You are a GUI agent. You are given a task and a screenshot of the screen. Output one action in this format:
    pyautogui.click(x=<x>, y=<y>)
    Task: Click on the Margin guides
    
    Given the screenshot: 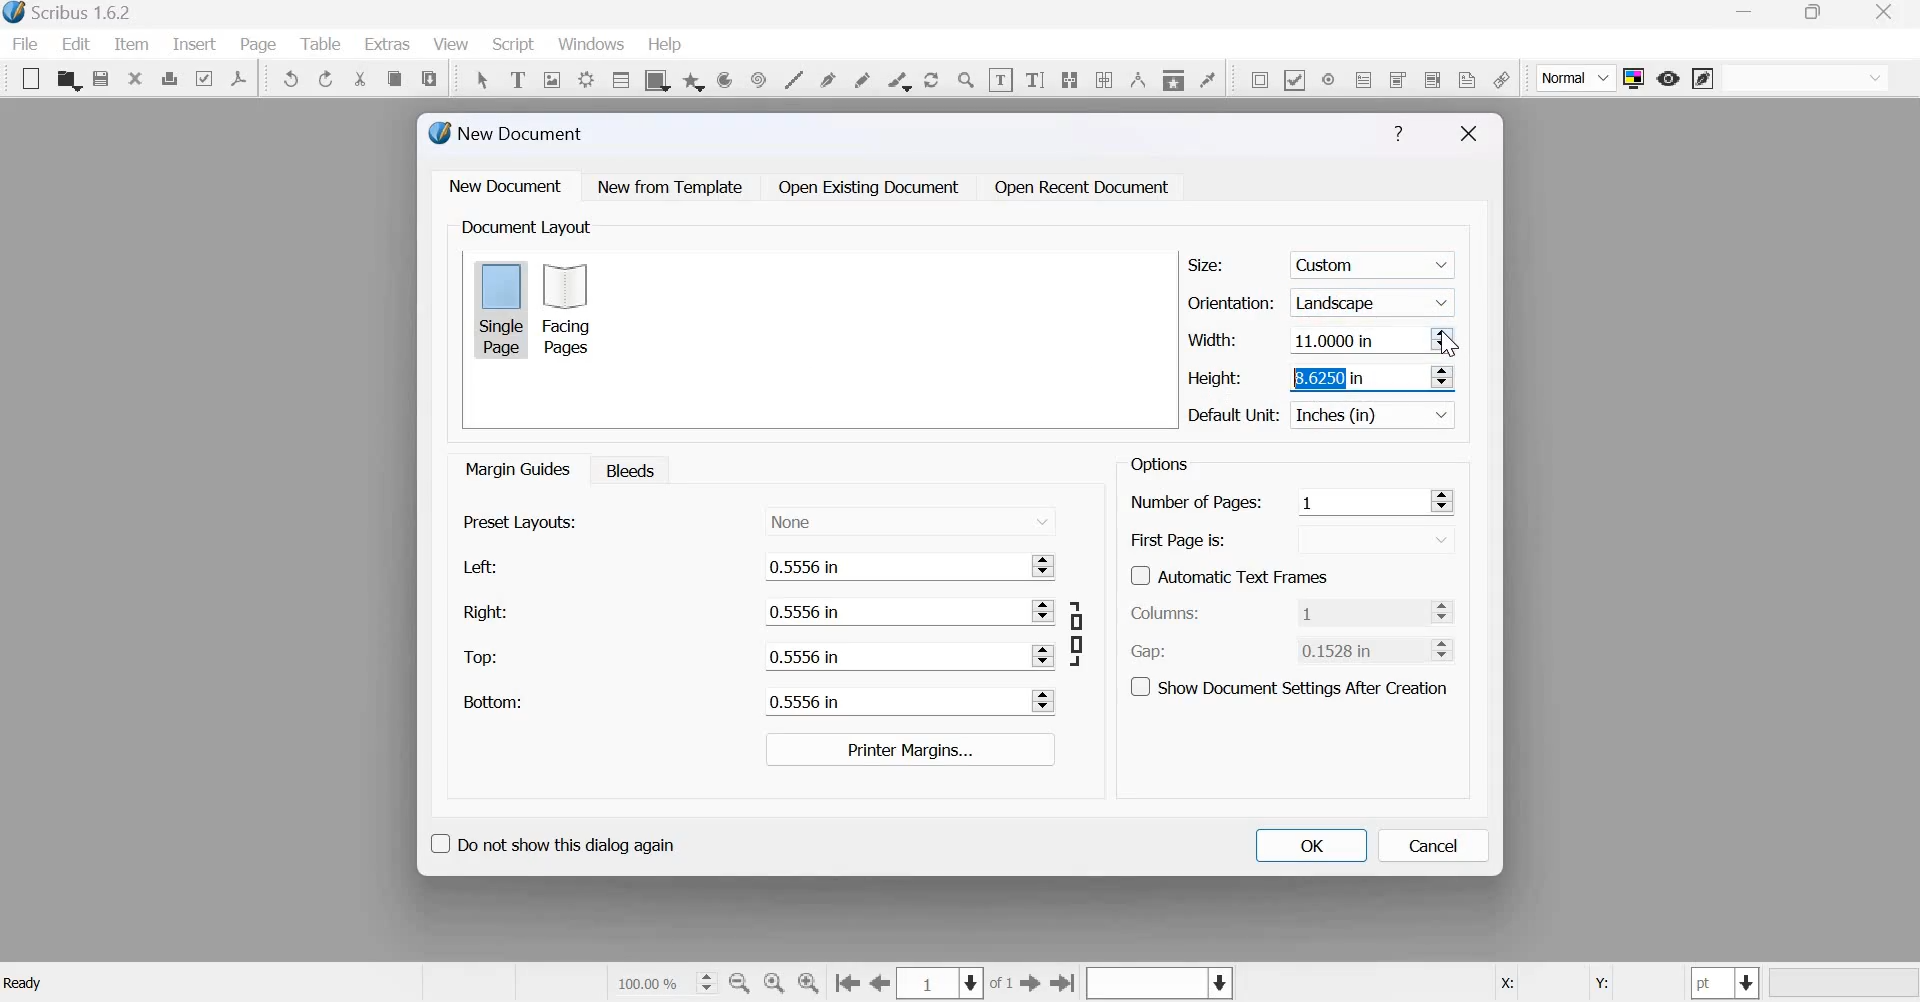 What is the action you would take?
    pyautogui.click(x=515, y=468)
    